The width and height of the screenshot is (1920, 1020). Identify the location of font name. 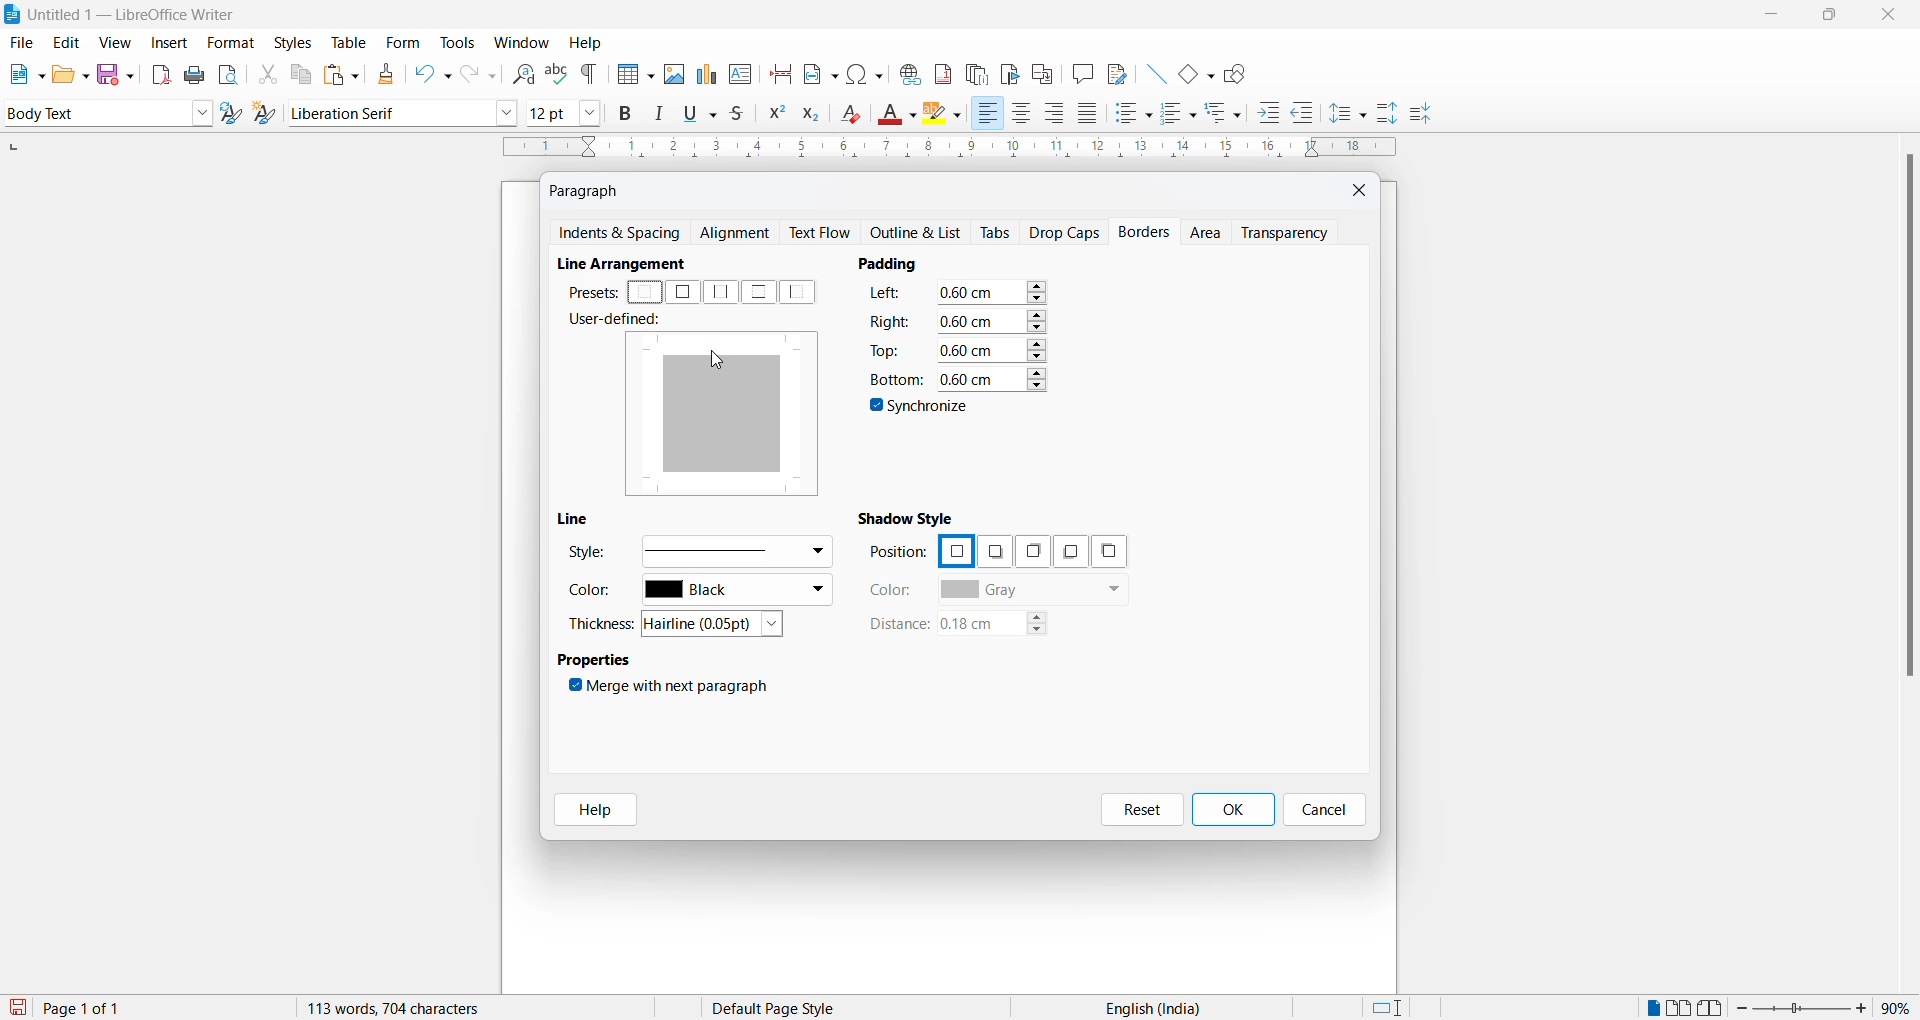
(389, 112).